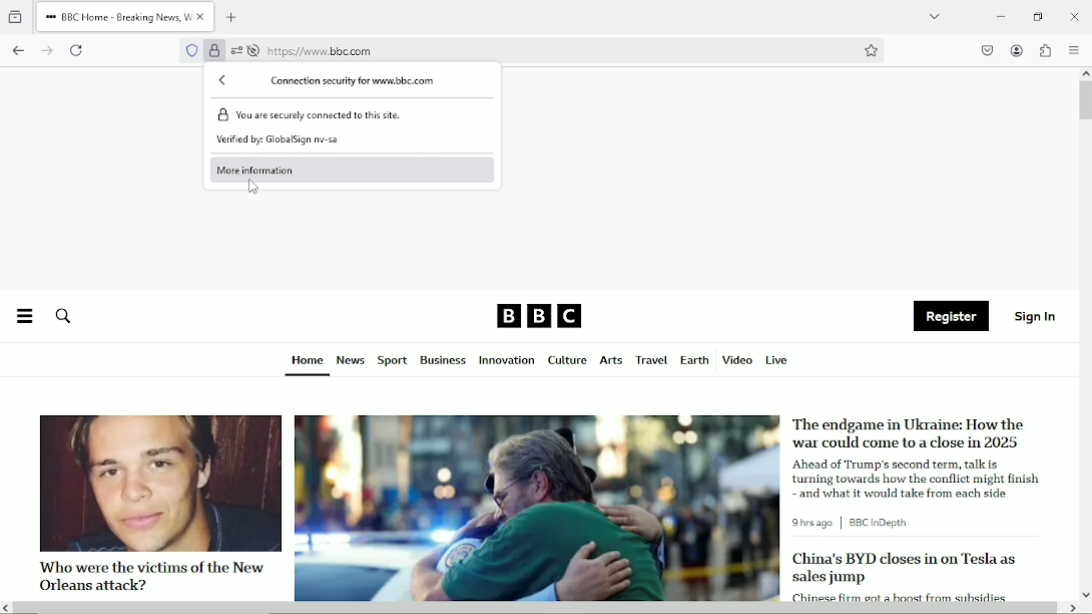 The width and height of the screenshot is (1092, 614). What do you see at coordinates (538, 509) in the screenshot?
I see `image` at bounding box center [538, 509].